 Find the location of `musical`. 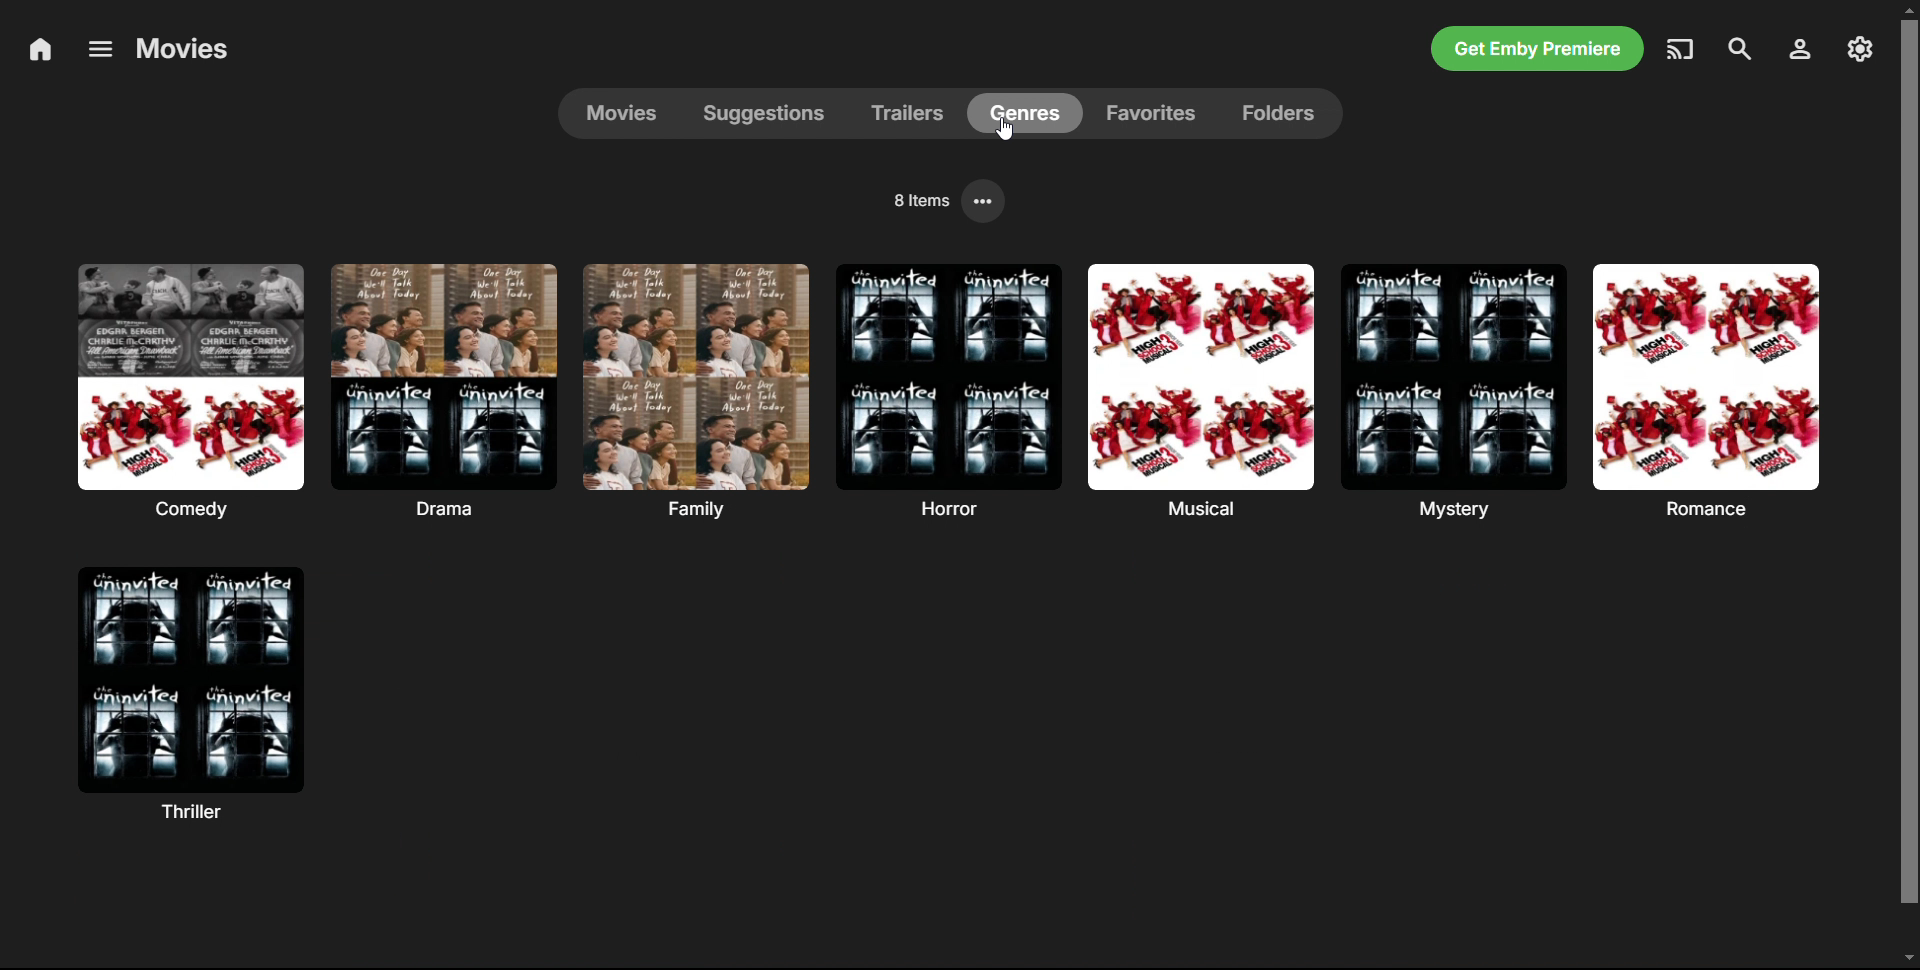

musical is located at coordinates (1198, 391).